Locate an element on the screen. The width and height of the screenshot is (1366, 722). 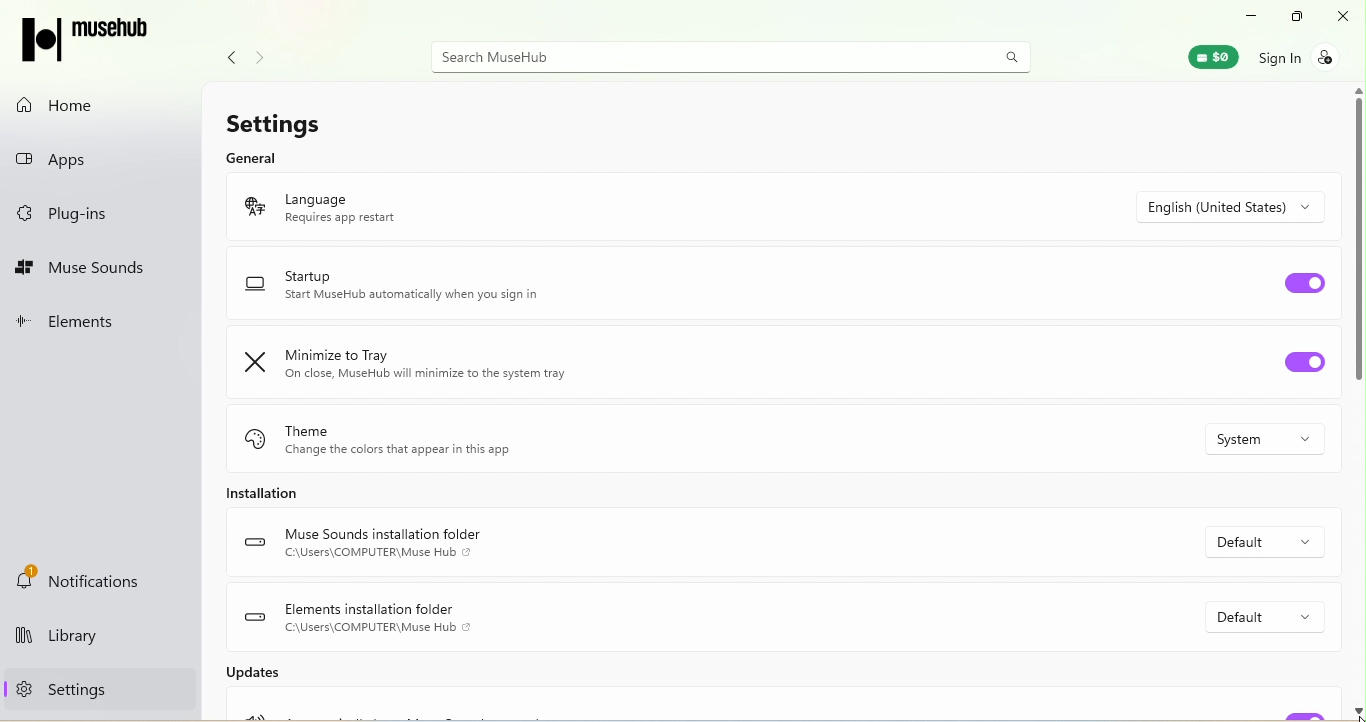
minimize is located at coordinates (1250, 15).